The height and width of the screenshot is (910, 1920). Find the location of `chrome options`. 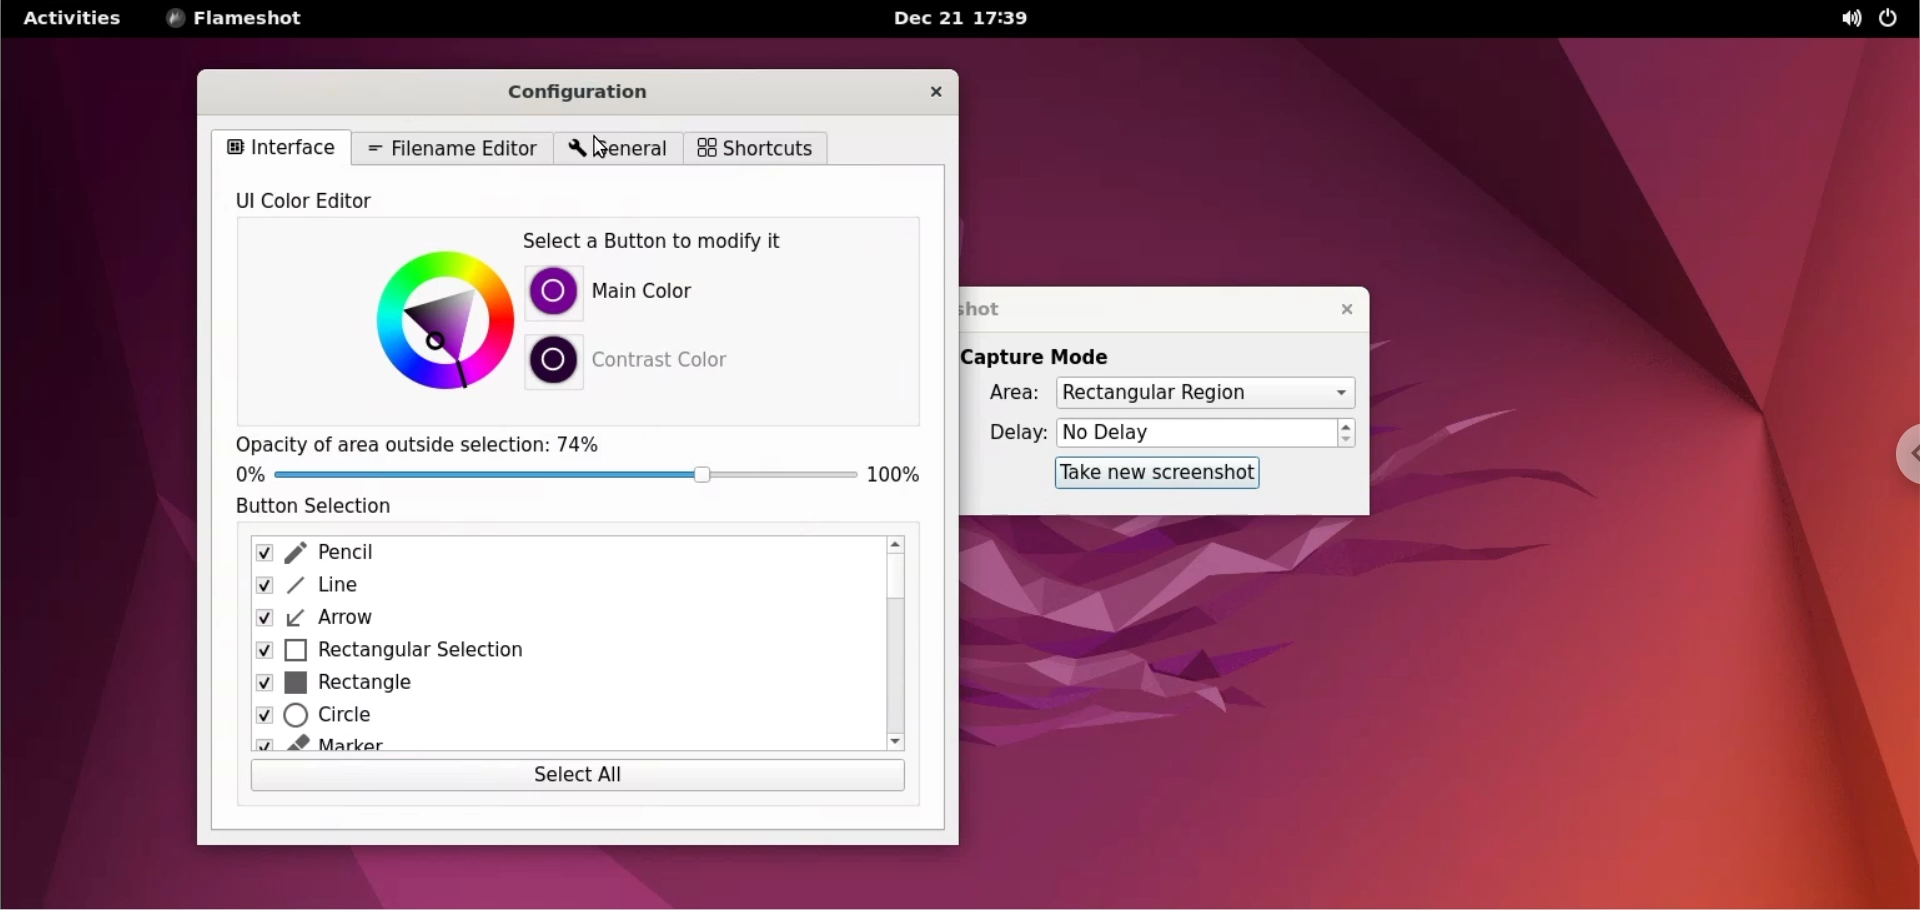

chrome options is located at coordinates (1898, 456).